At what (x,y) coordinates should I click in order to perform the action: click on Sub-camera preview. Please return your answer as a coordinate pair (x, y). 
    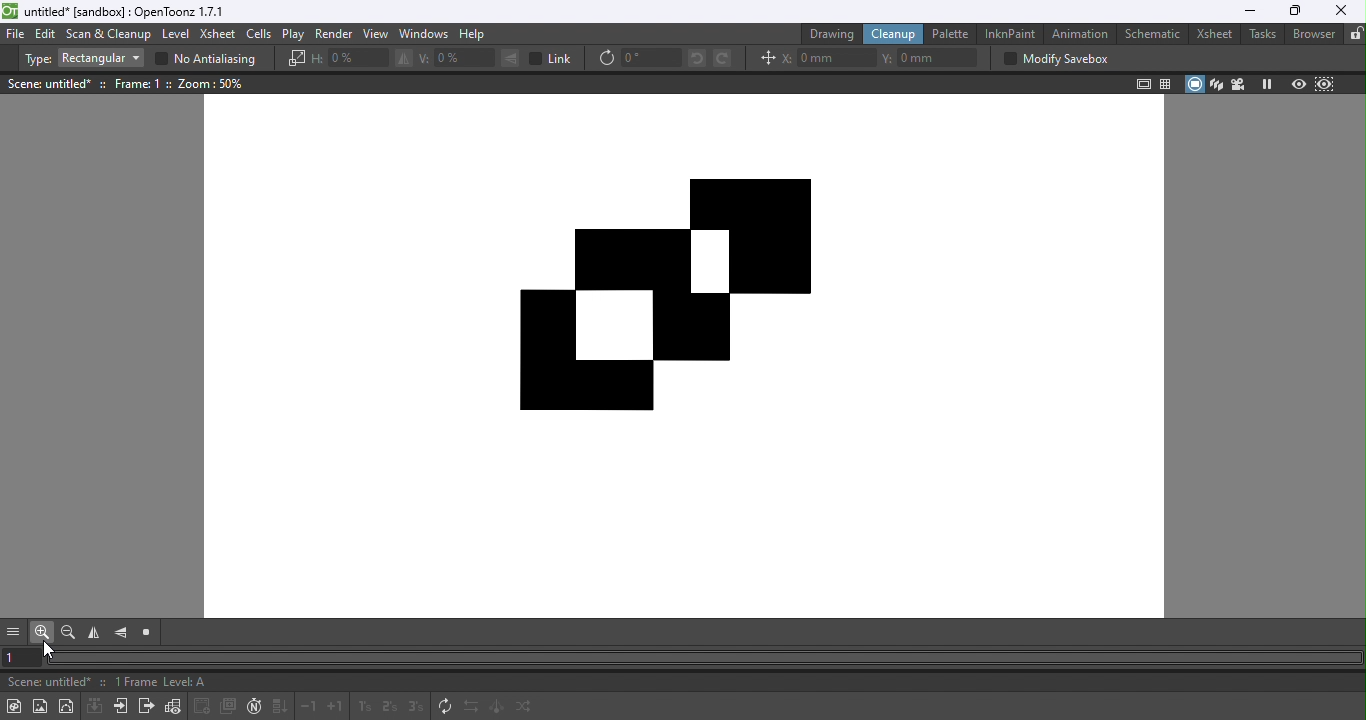
    Looking at the image, I should click on (1325, 83).